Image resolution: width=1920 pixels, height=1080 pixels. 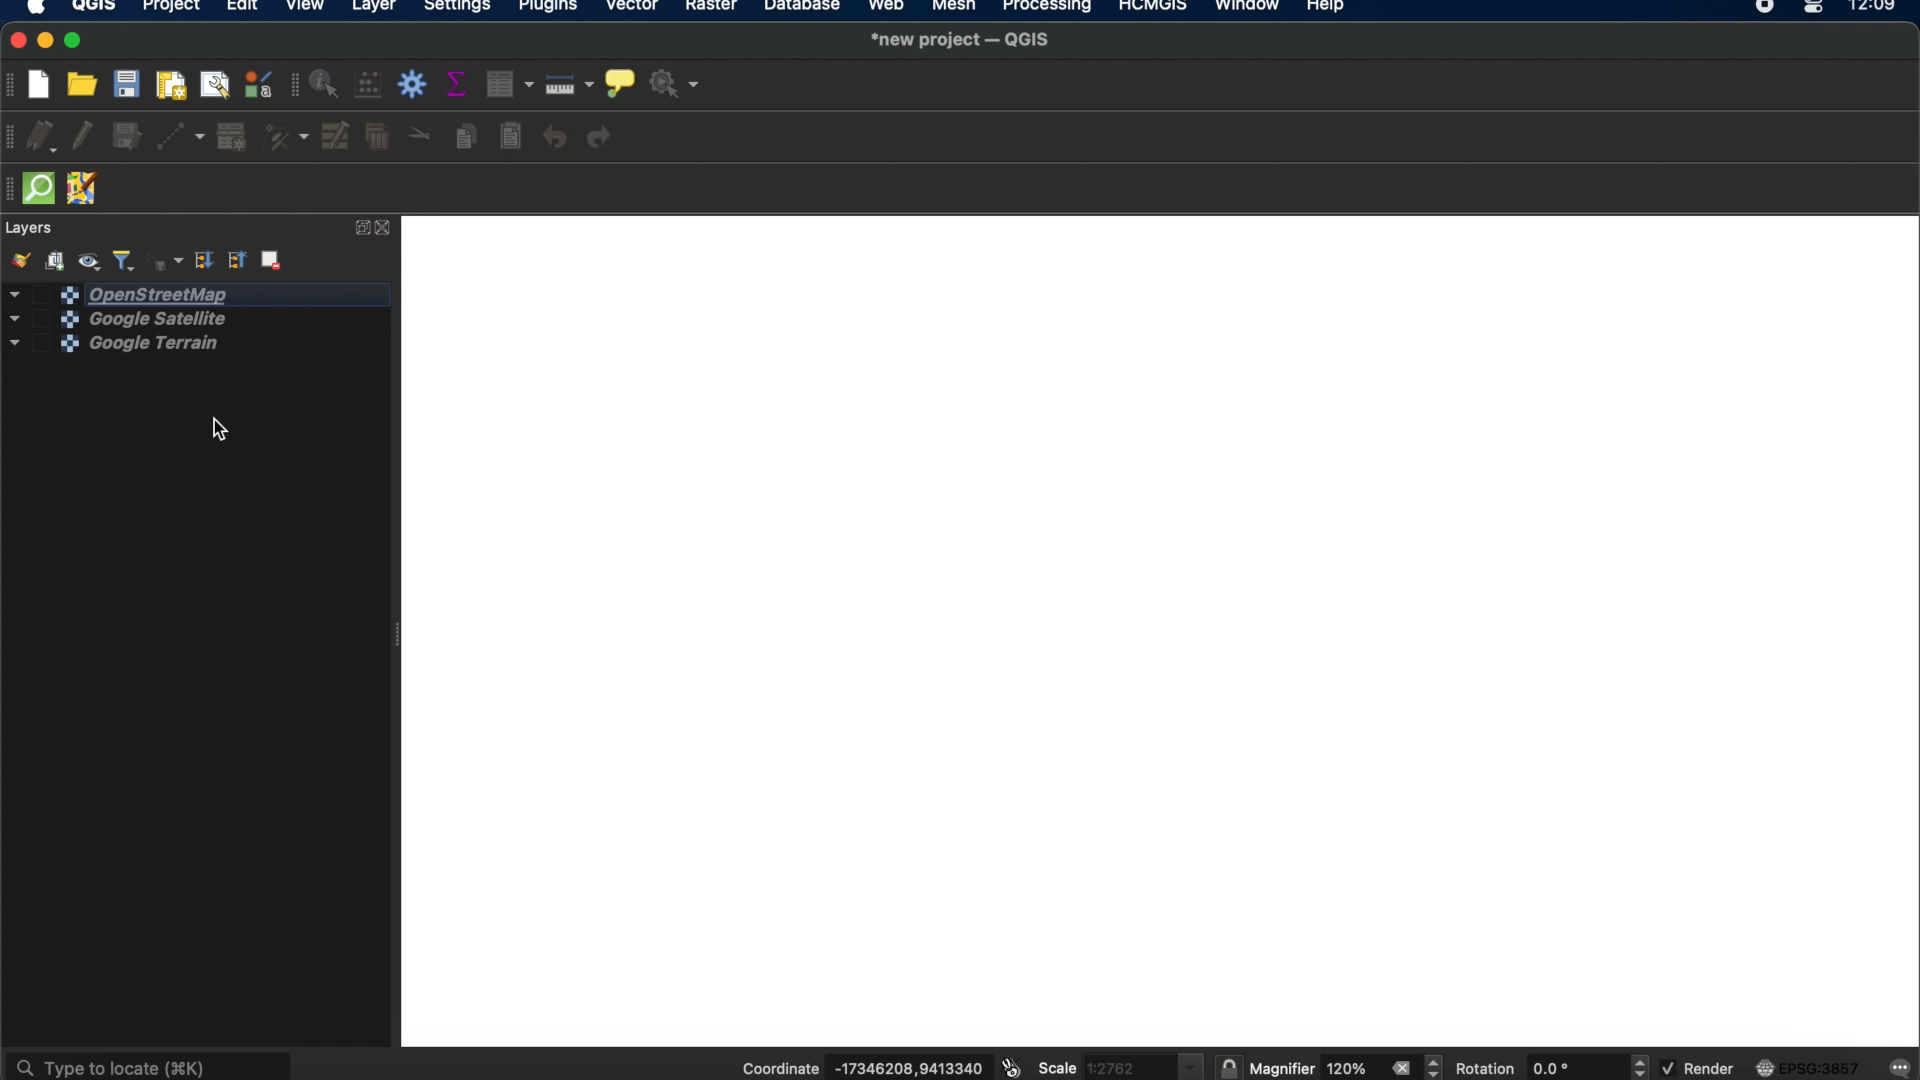 I want to click on project toolbar, so click(x=12, y=85).